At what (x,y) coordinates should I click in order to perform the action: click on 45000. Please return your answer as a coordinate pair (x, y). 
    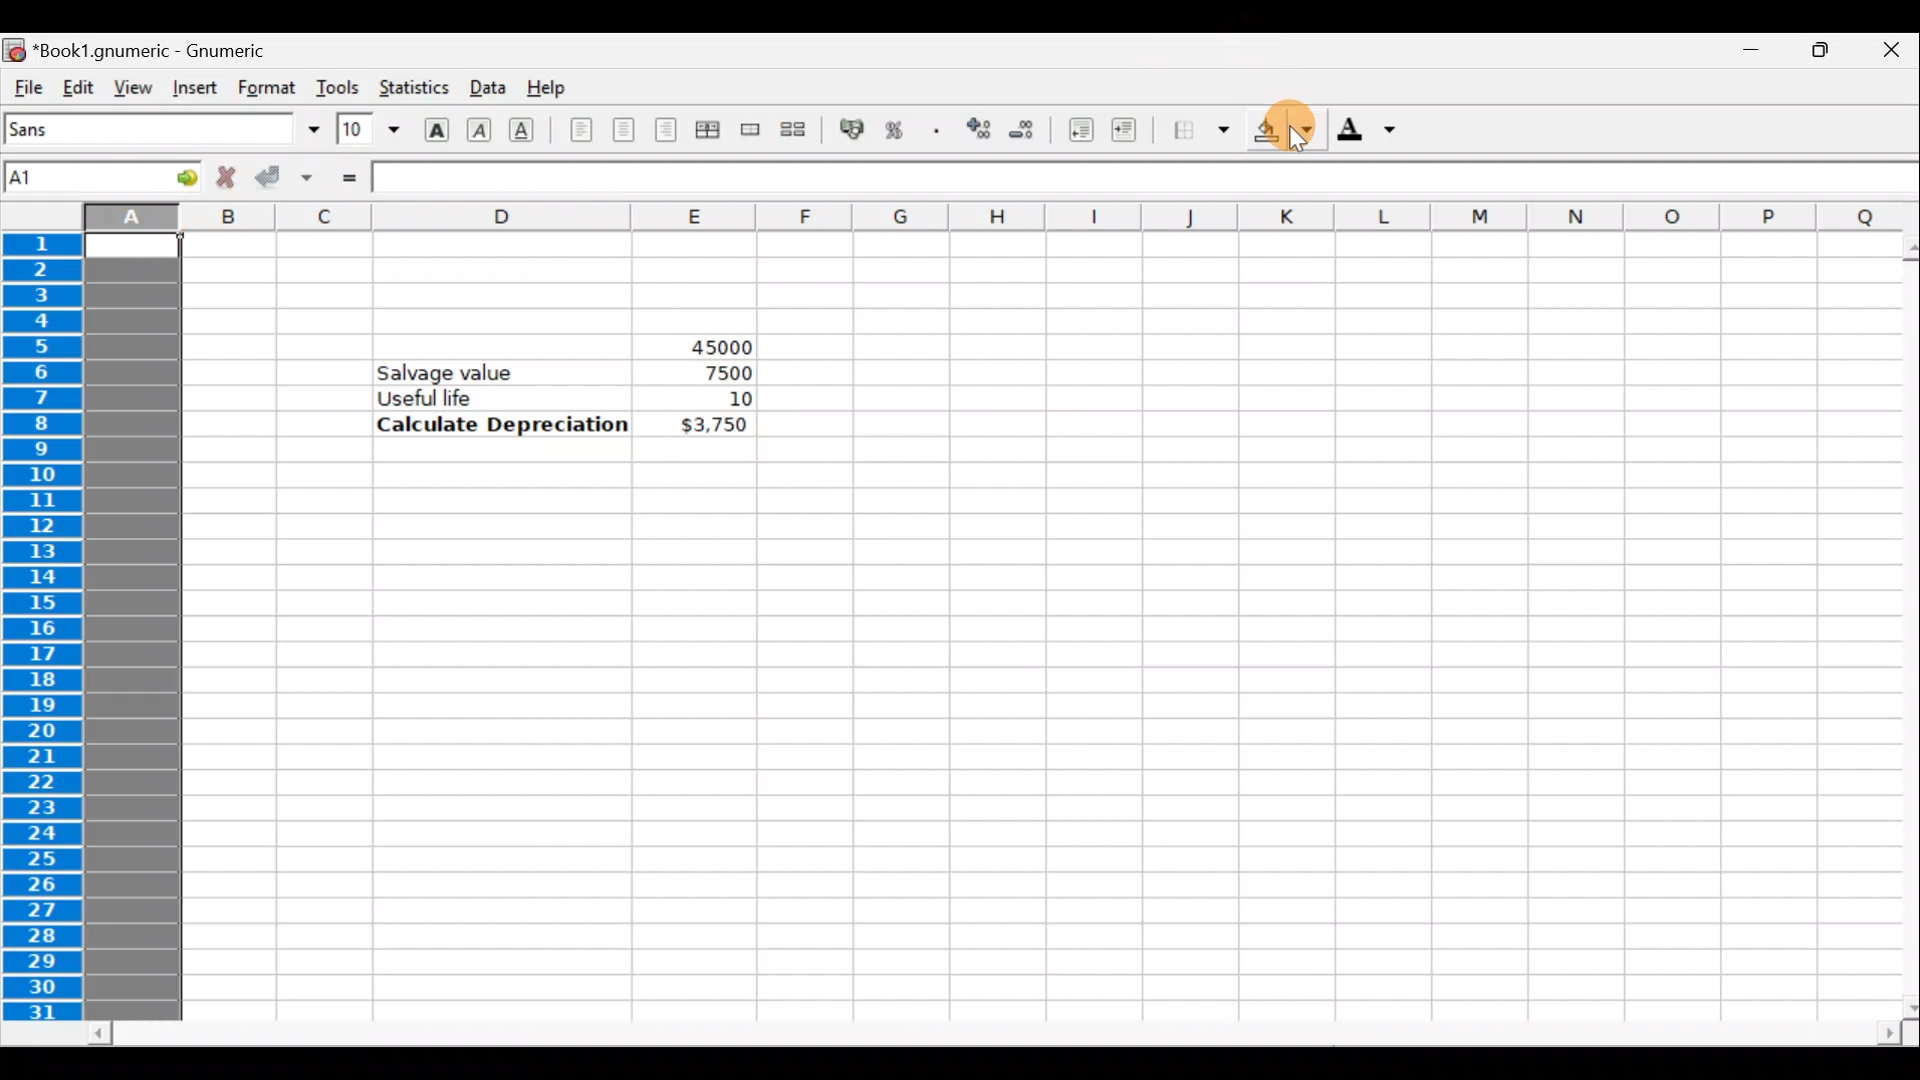
    Looking at the image, I should click on (703, 343).